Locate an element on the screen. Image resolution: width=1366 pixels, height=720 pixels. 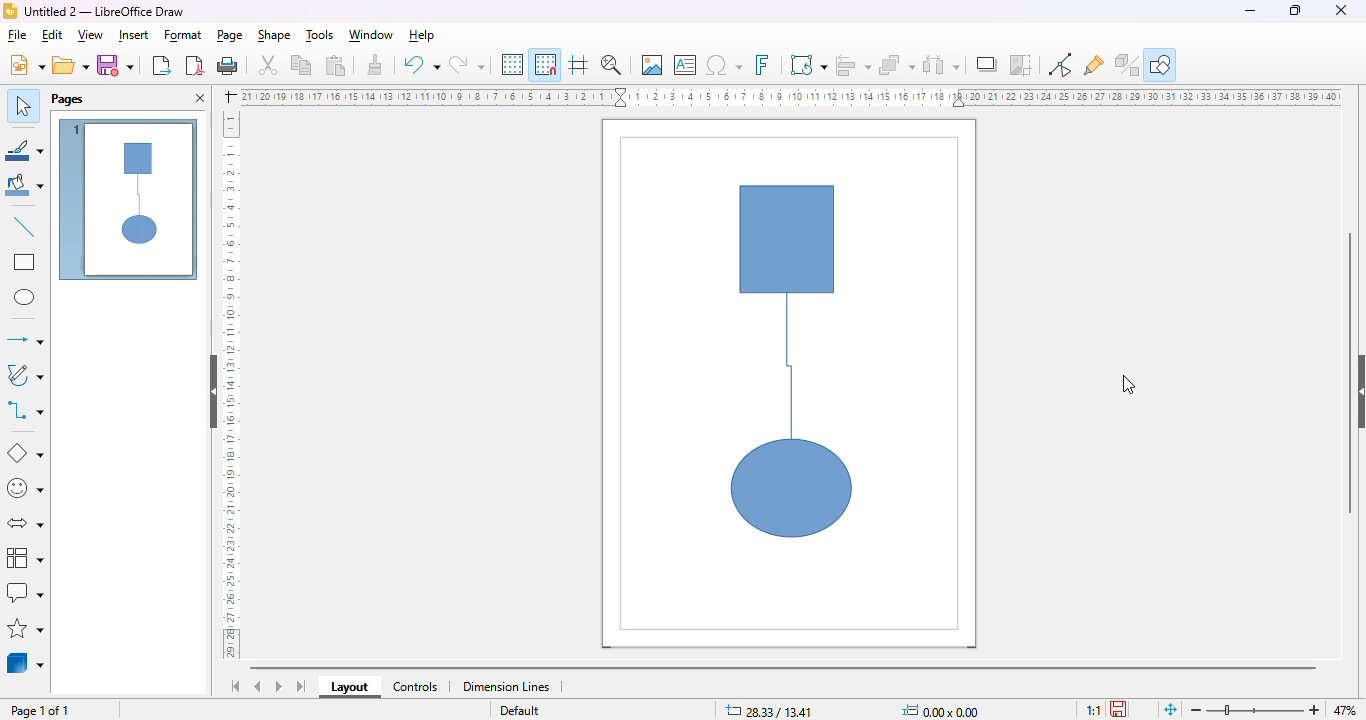
page 1 view of connector tool is located at coordinates (129, 201).